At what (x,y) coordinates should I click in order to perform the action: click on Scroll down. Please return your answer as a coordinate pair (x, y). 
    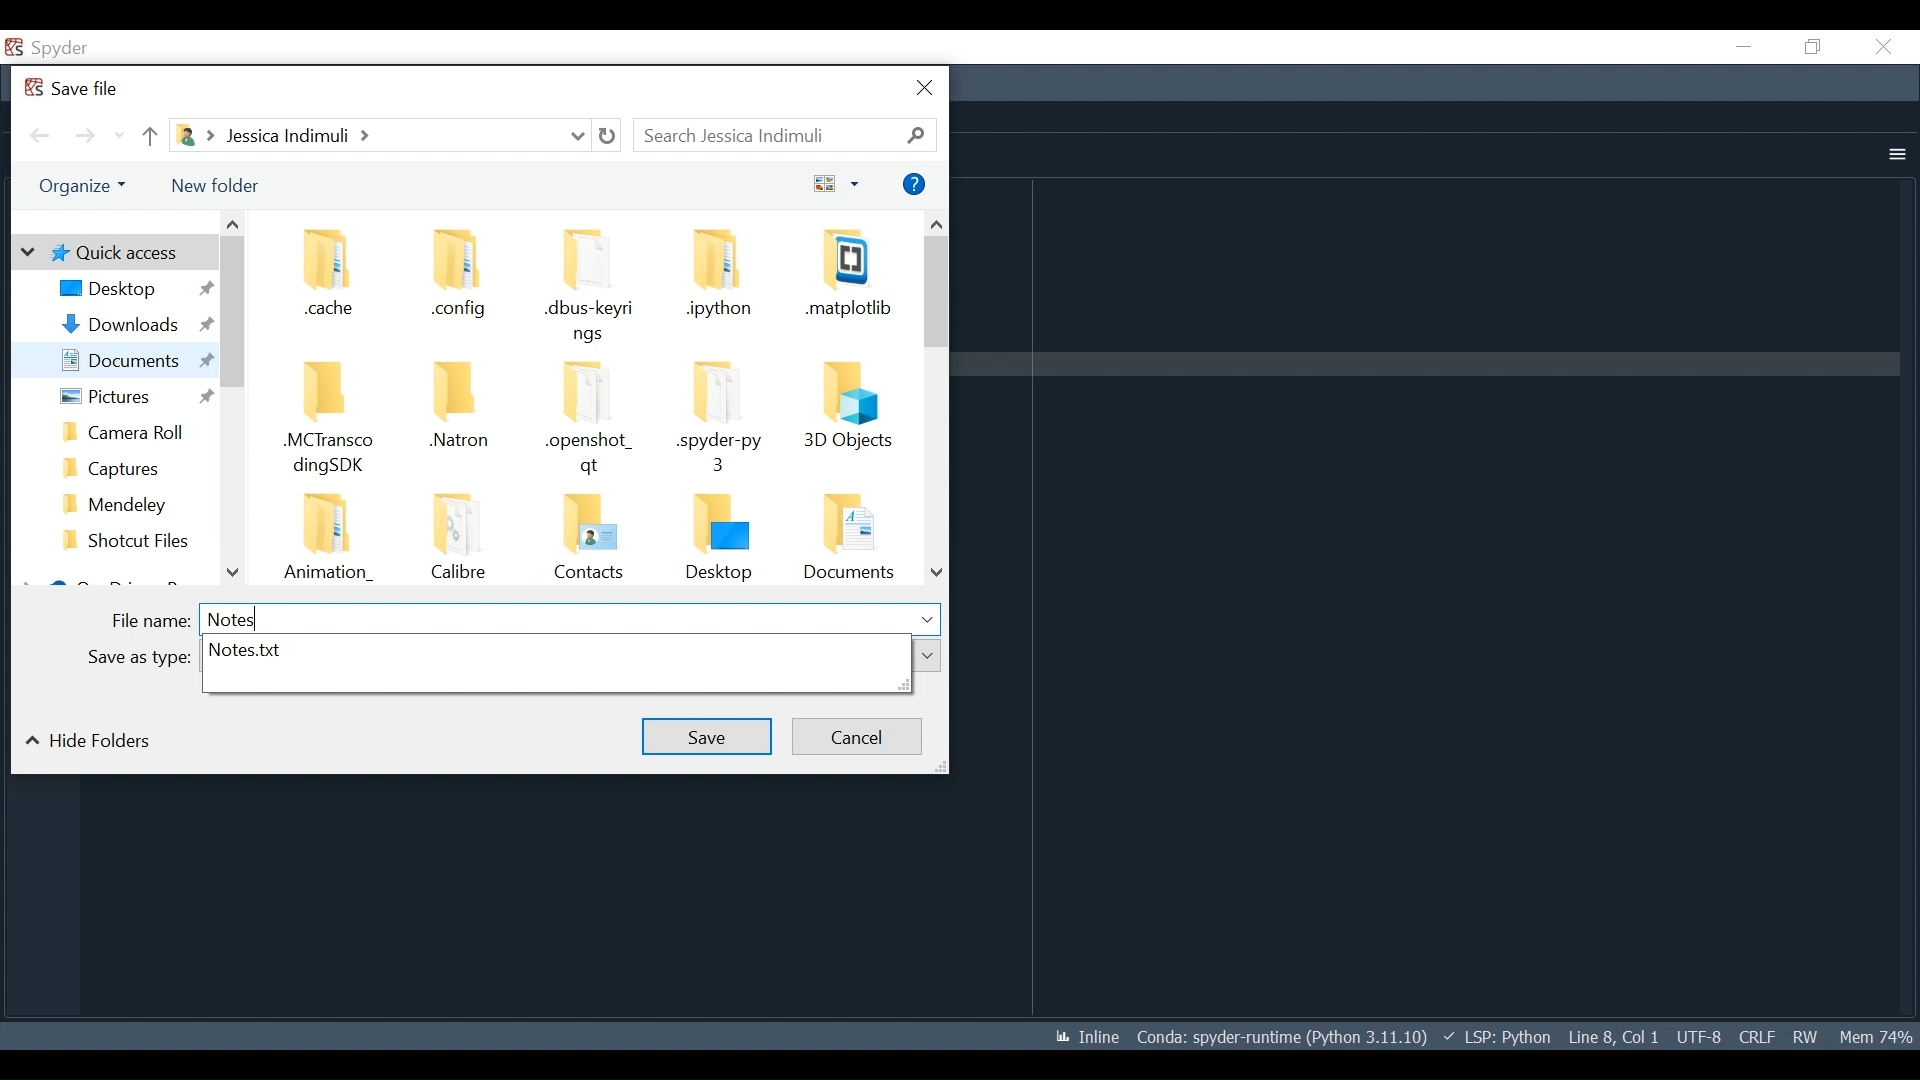
    Looking at the image, I should click on (232, 574).